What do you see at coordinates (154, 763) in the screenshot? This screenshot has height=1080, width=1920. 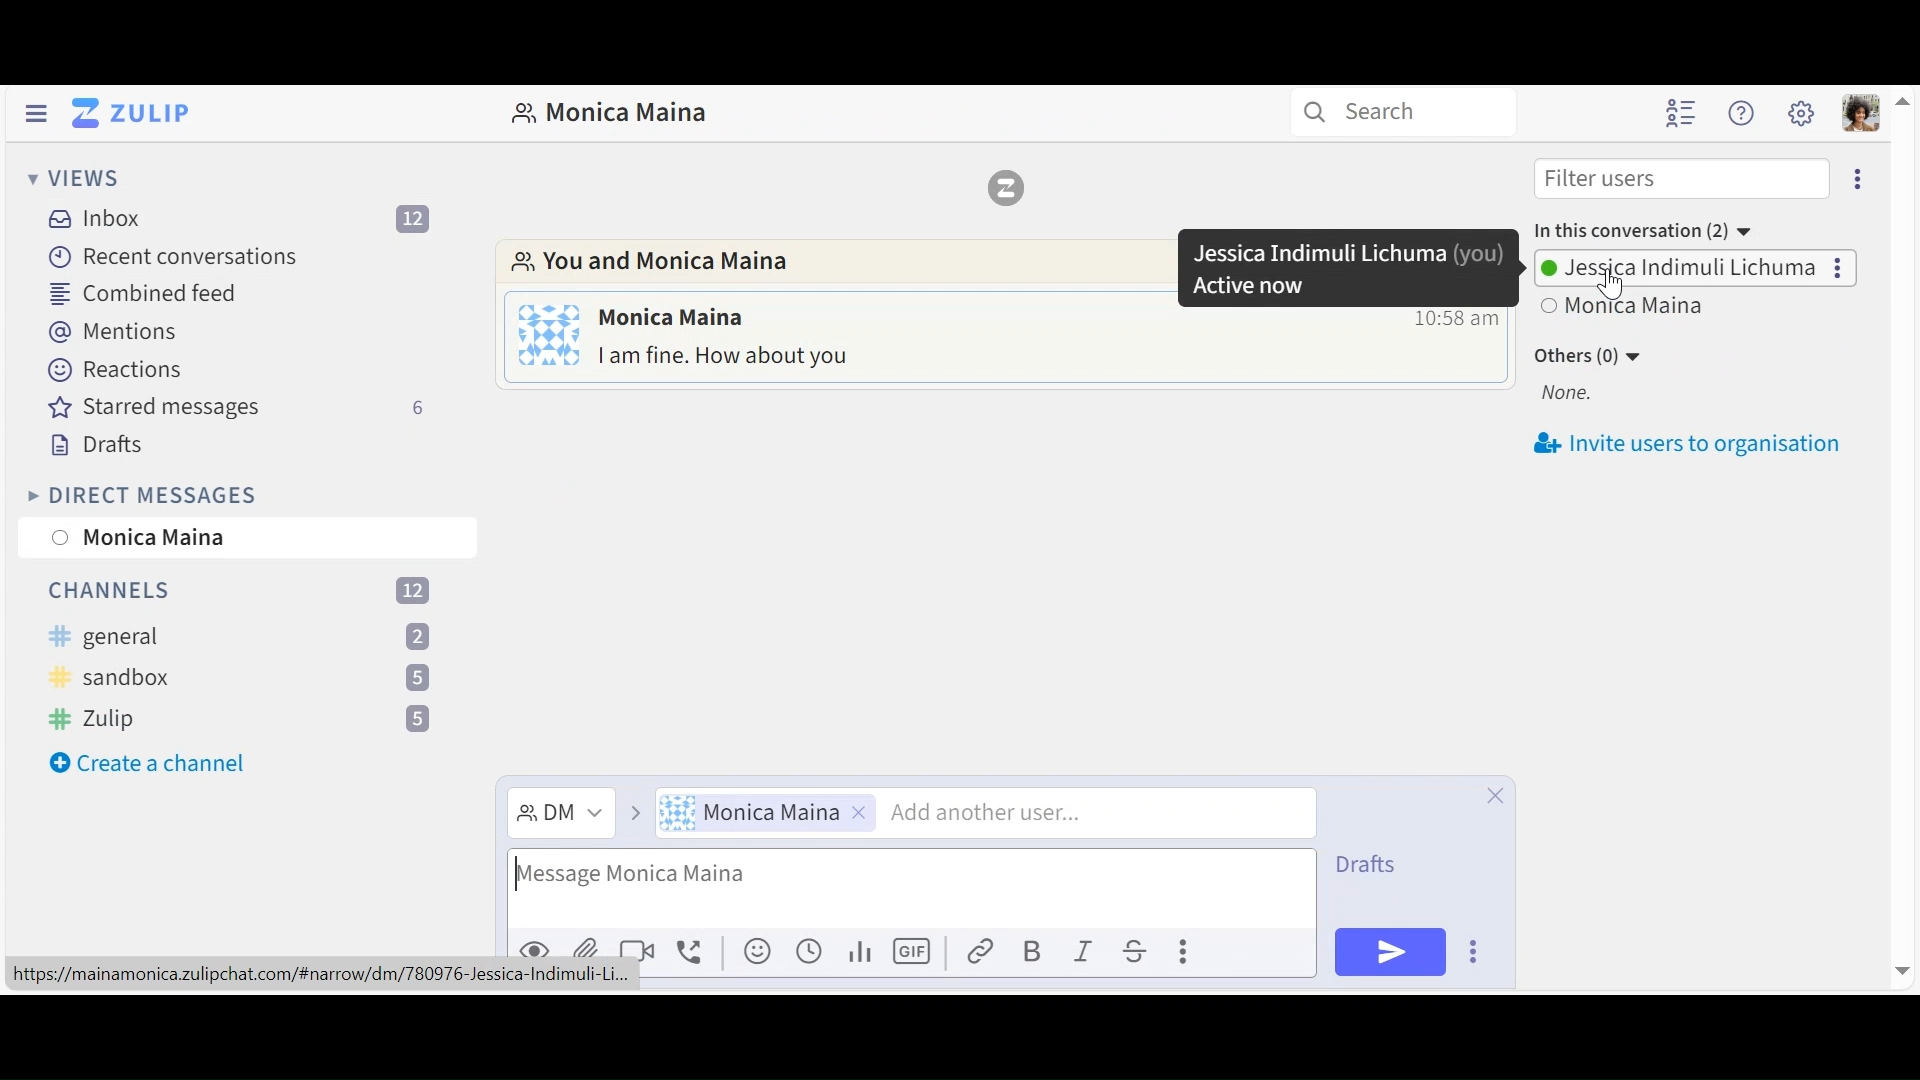 I see `create a channle` at bounding box center [154, 763].